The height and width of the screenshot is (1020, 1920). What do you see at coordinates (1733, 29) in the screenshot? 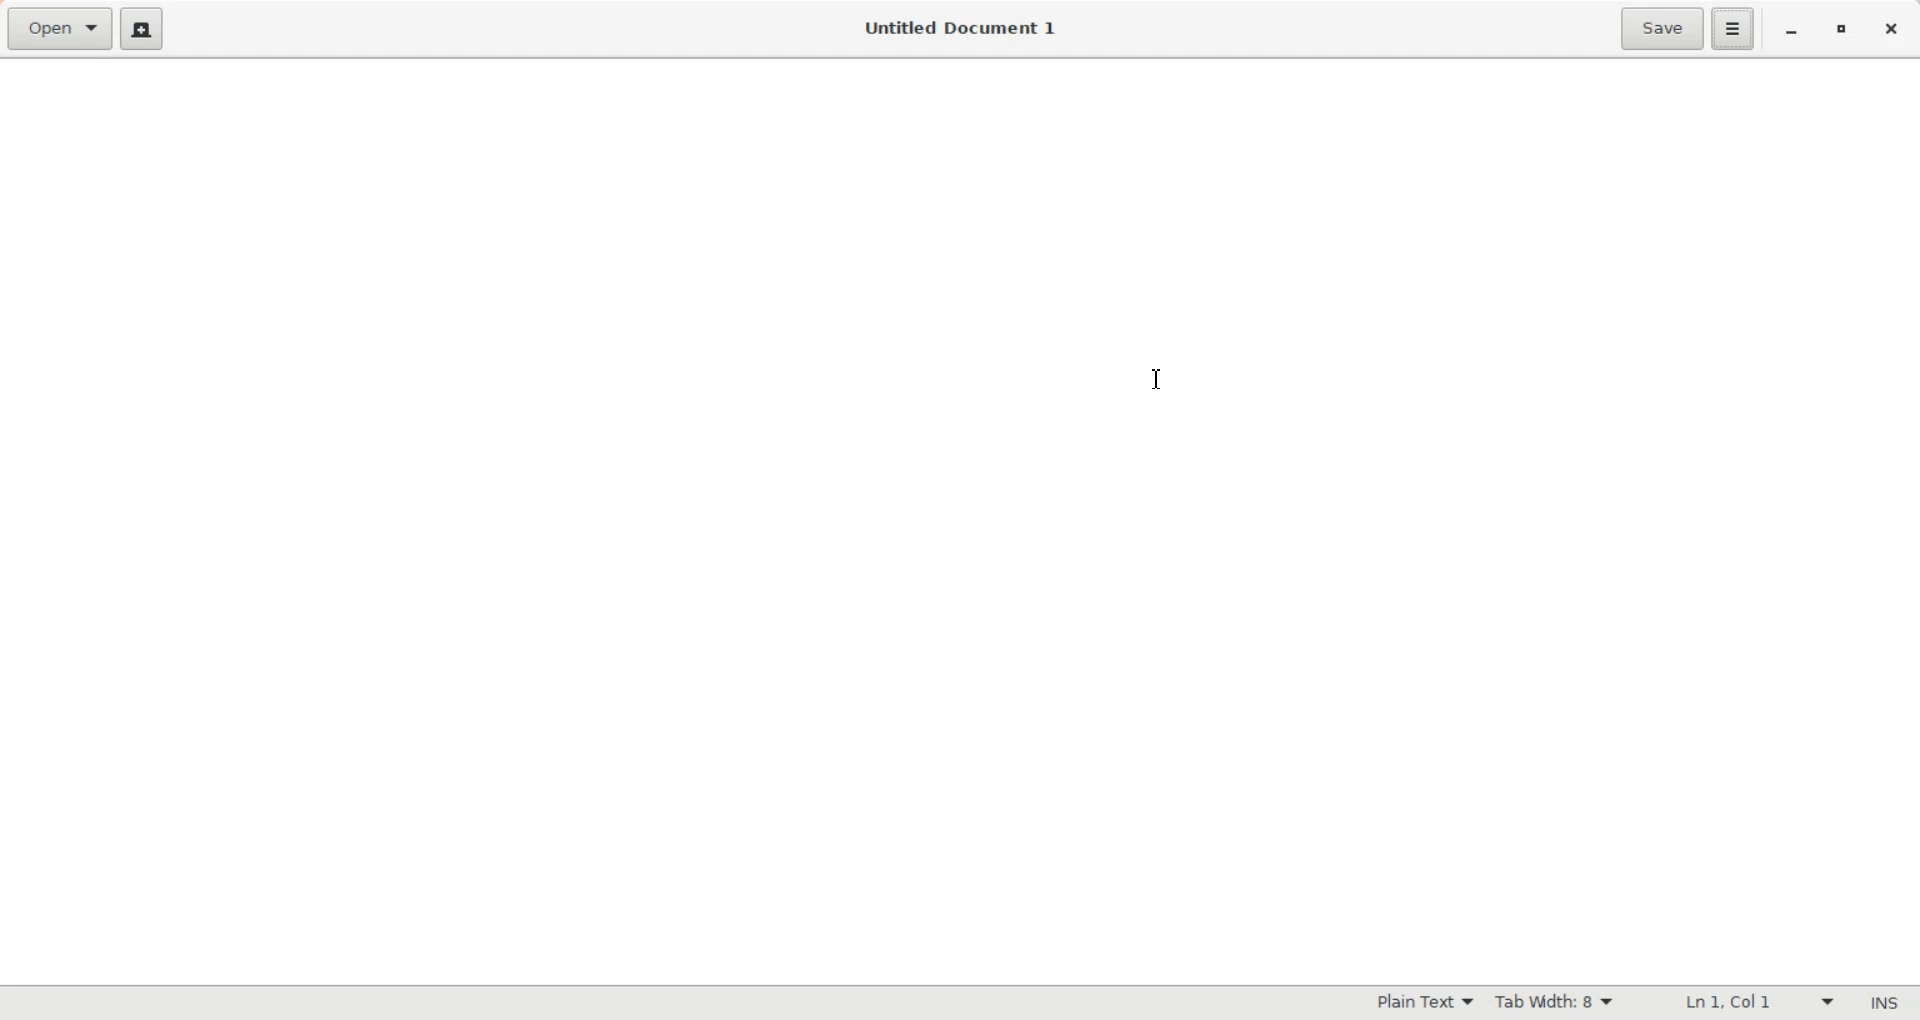
I see `Hamburger settings` at bounding box center [1733, 29].